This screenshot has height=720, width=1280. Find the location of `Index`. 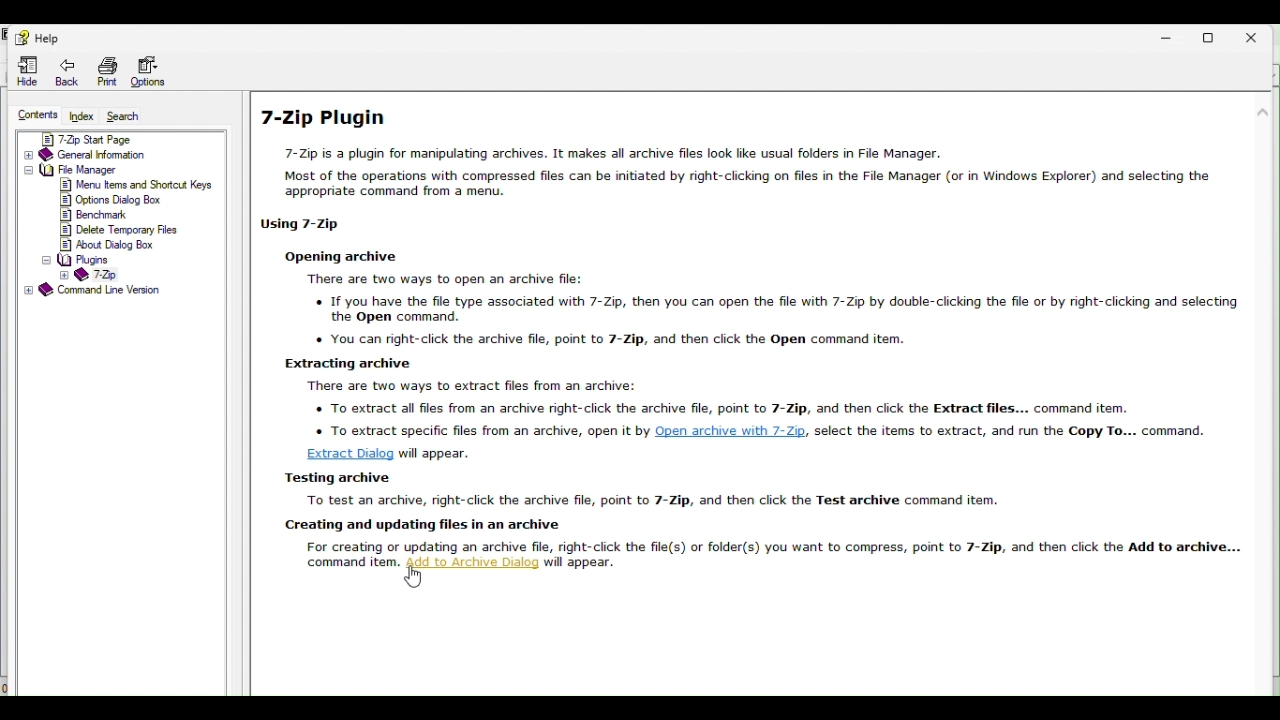

Index is located at coordinates (83, 115).